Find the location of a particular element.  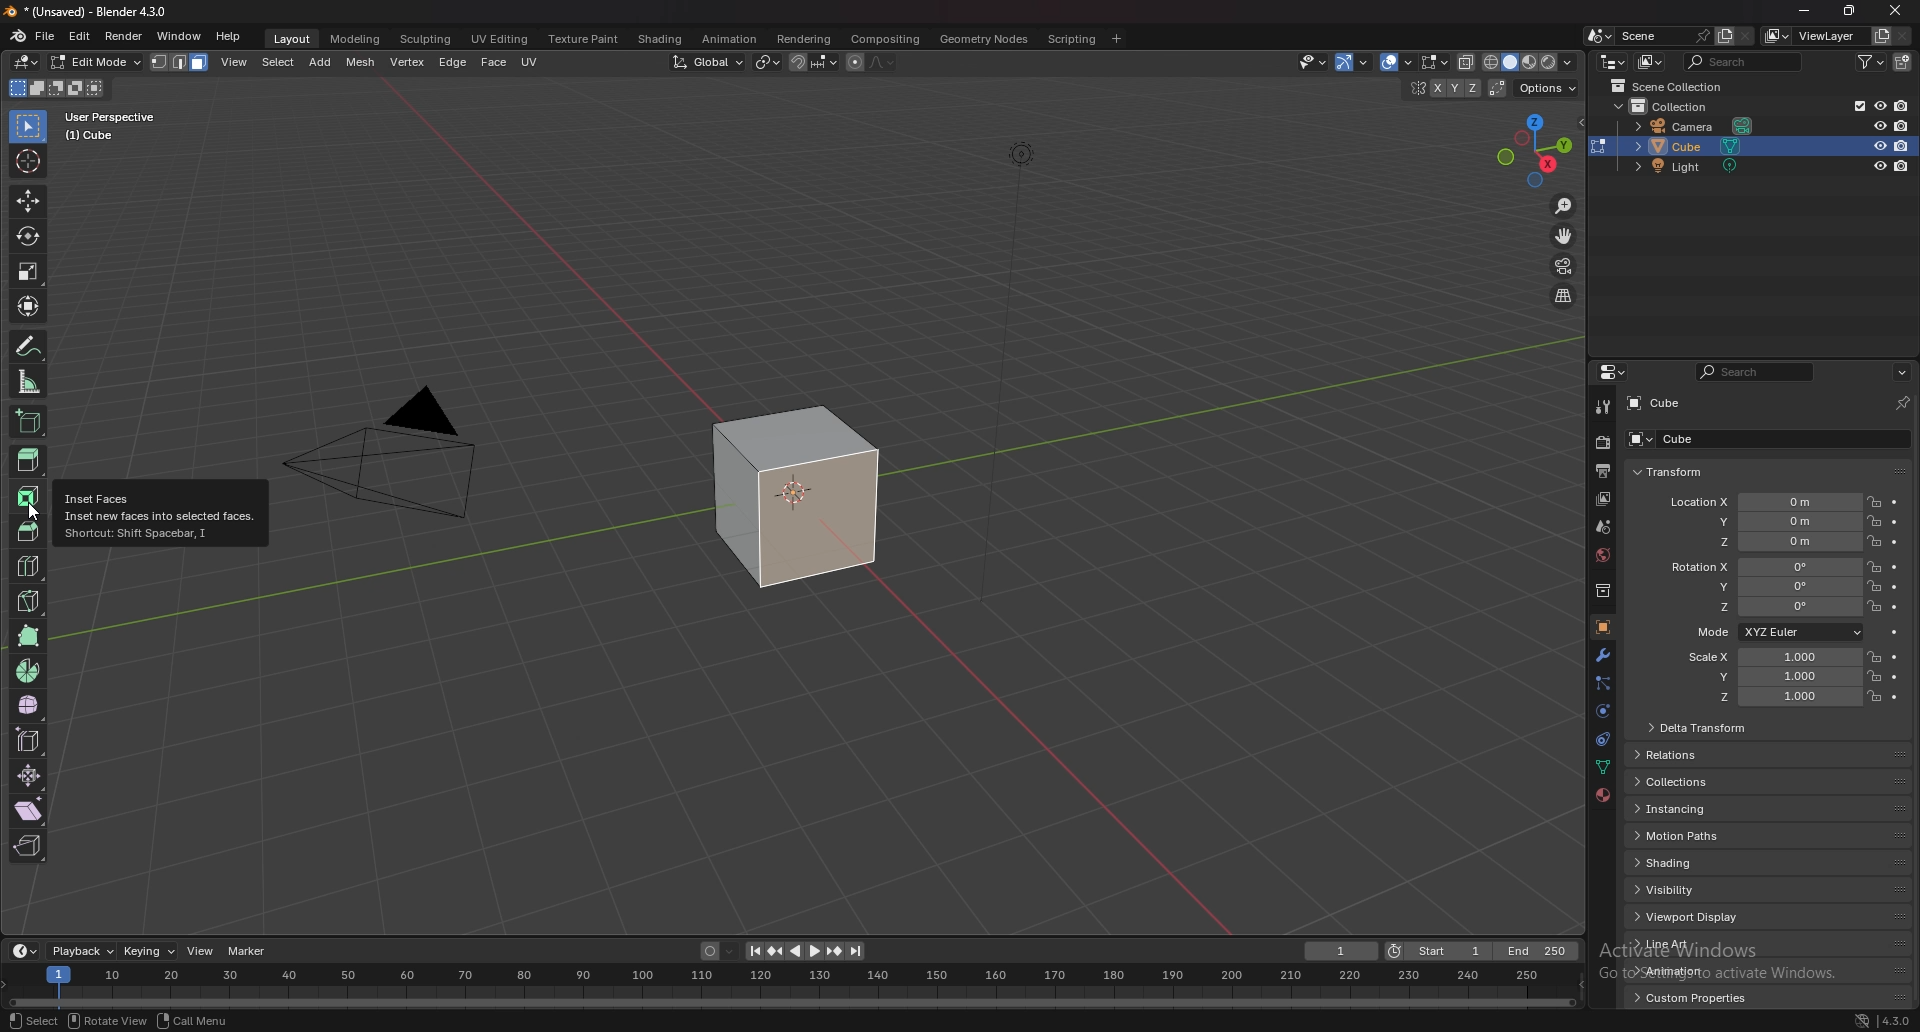

extrude region is located at coordinates (29, 460).